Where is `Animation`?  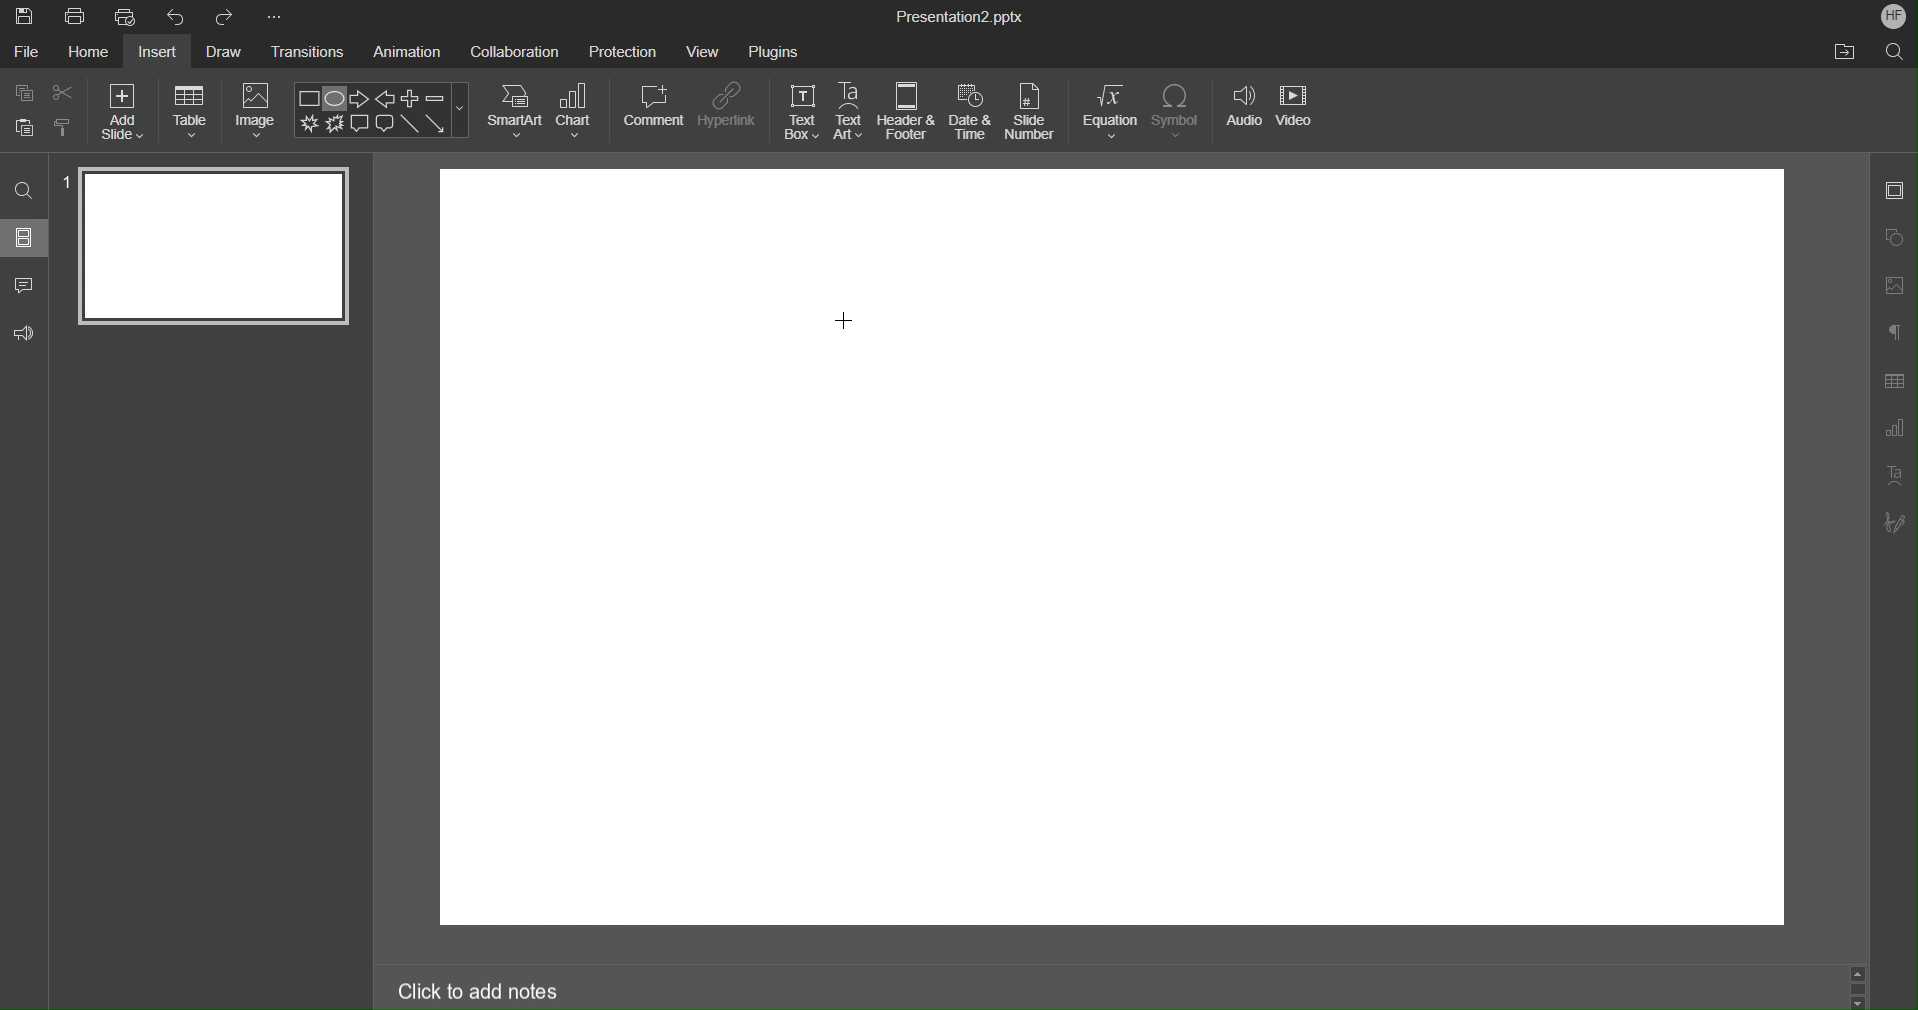 Animation is located at coordinates (411, 53).